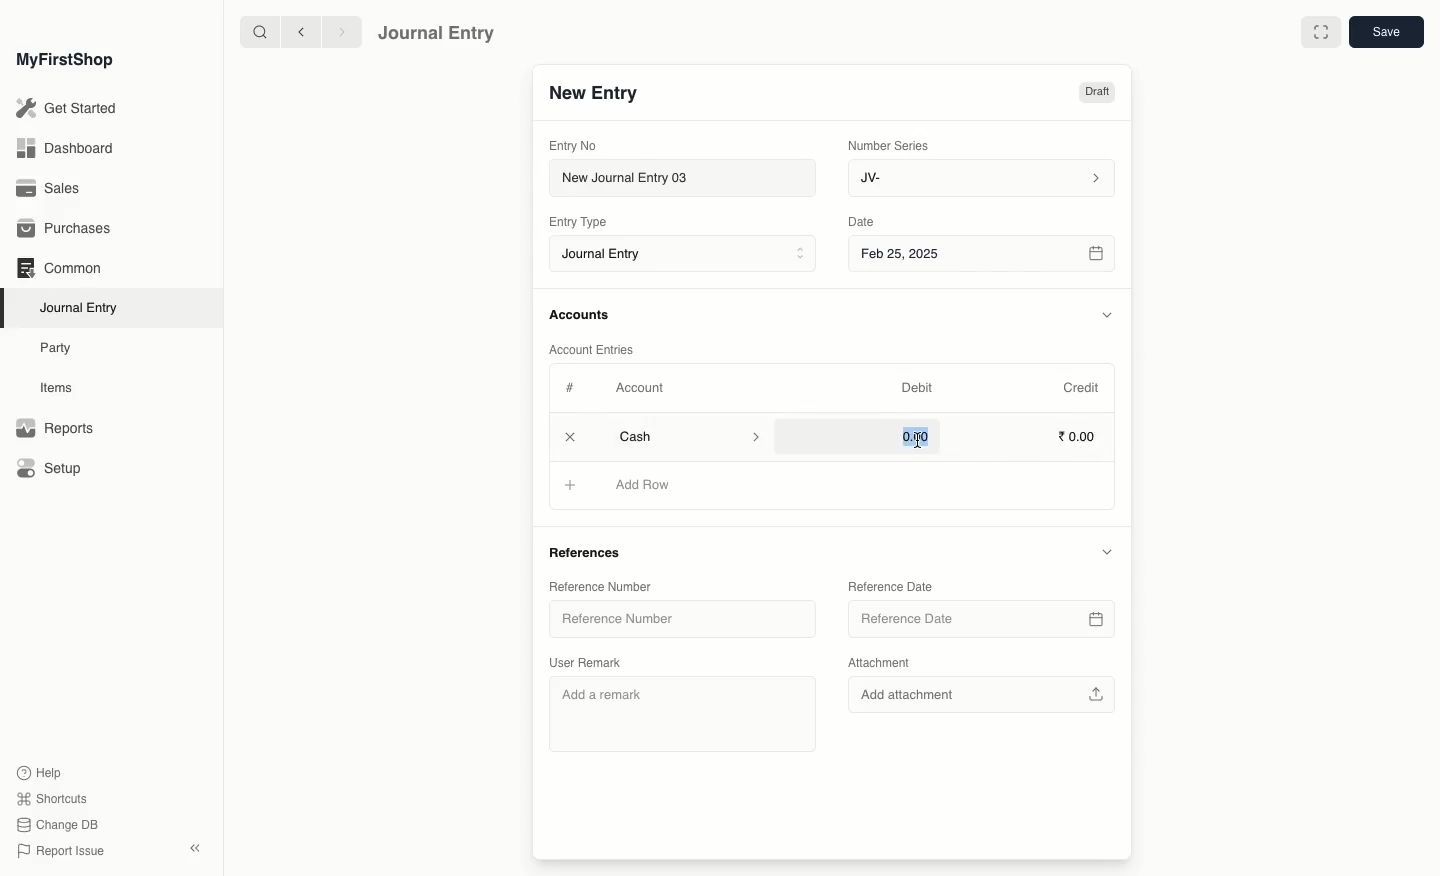 The height and width of the screenshot is (876, 1440). I want to click on cursor, so click(917, 440).